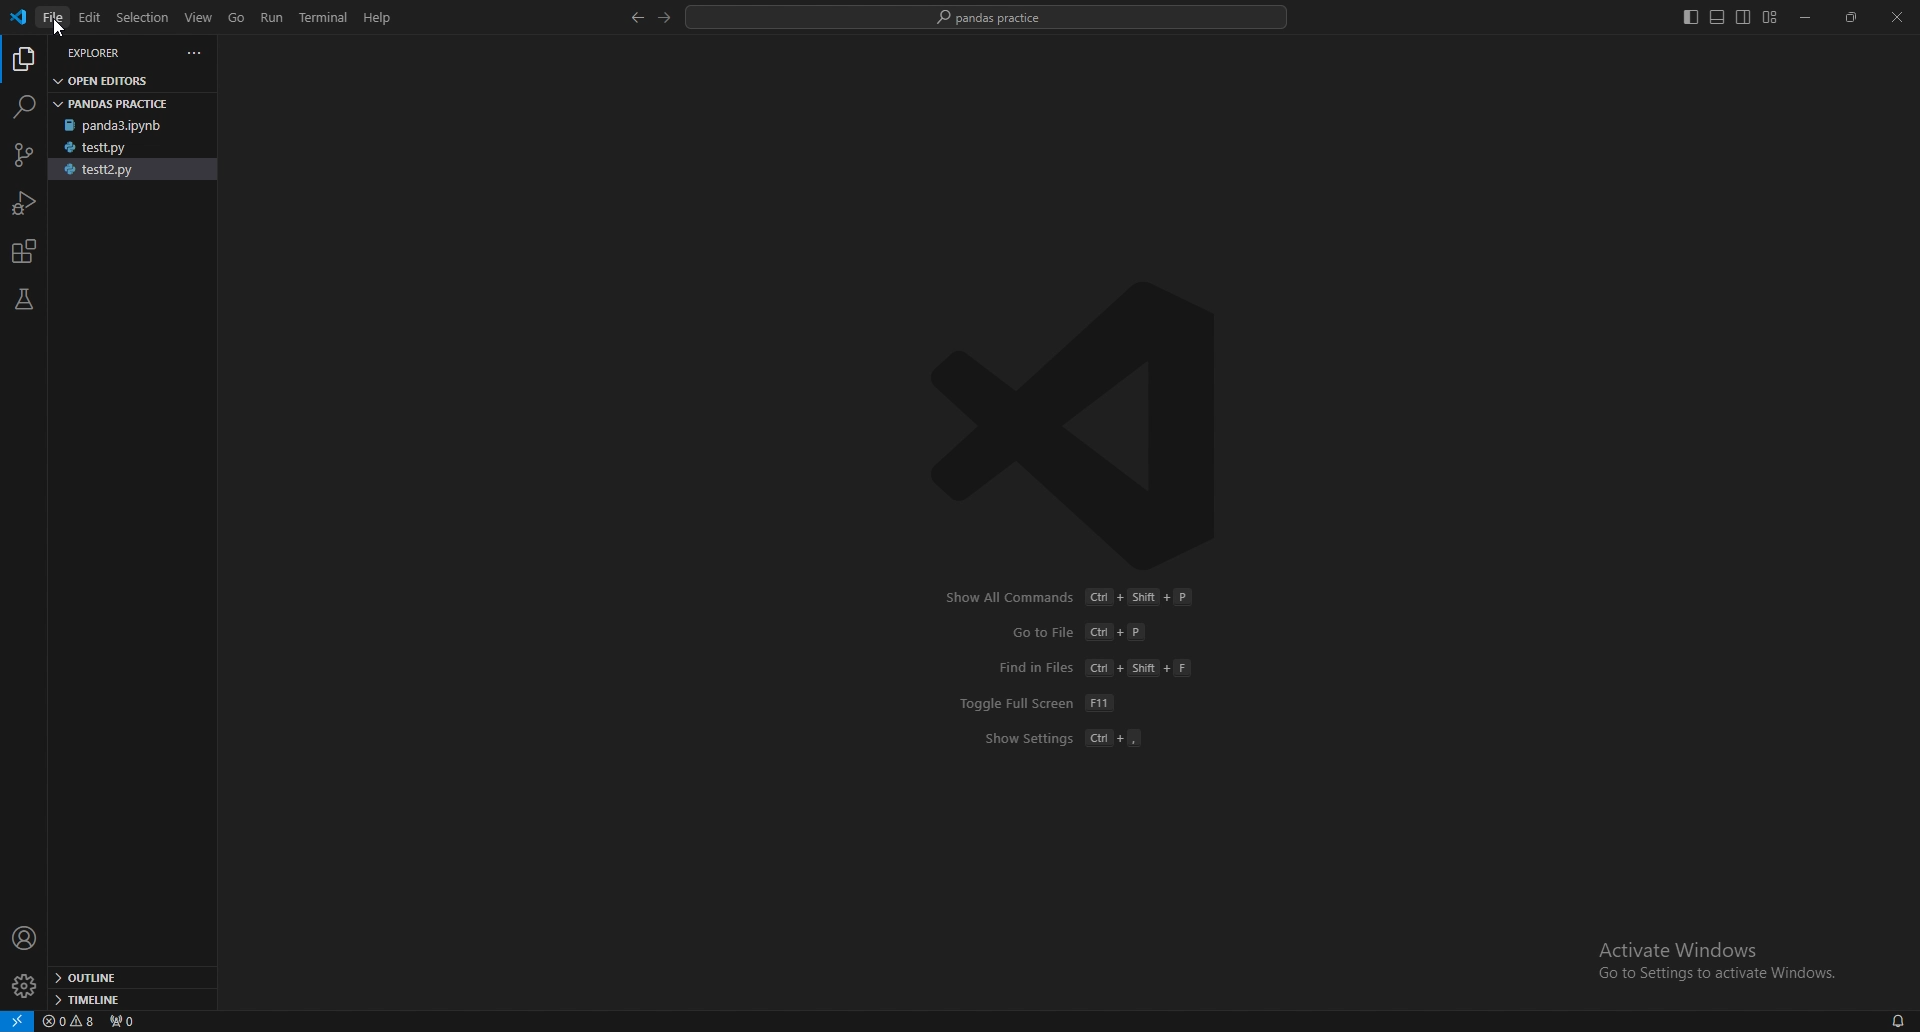  Describe the element at coordinates (70, 1021) in the screenshot. I see `warnings` at that location.